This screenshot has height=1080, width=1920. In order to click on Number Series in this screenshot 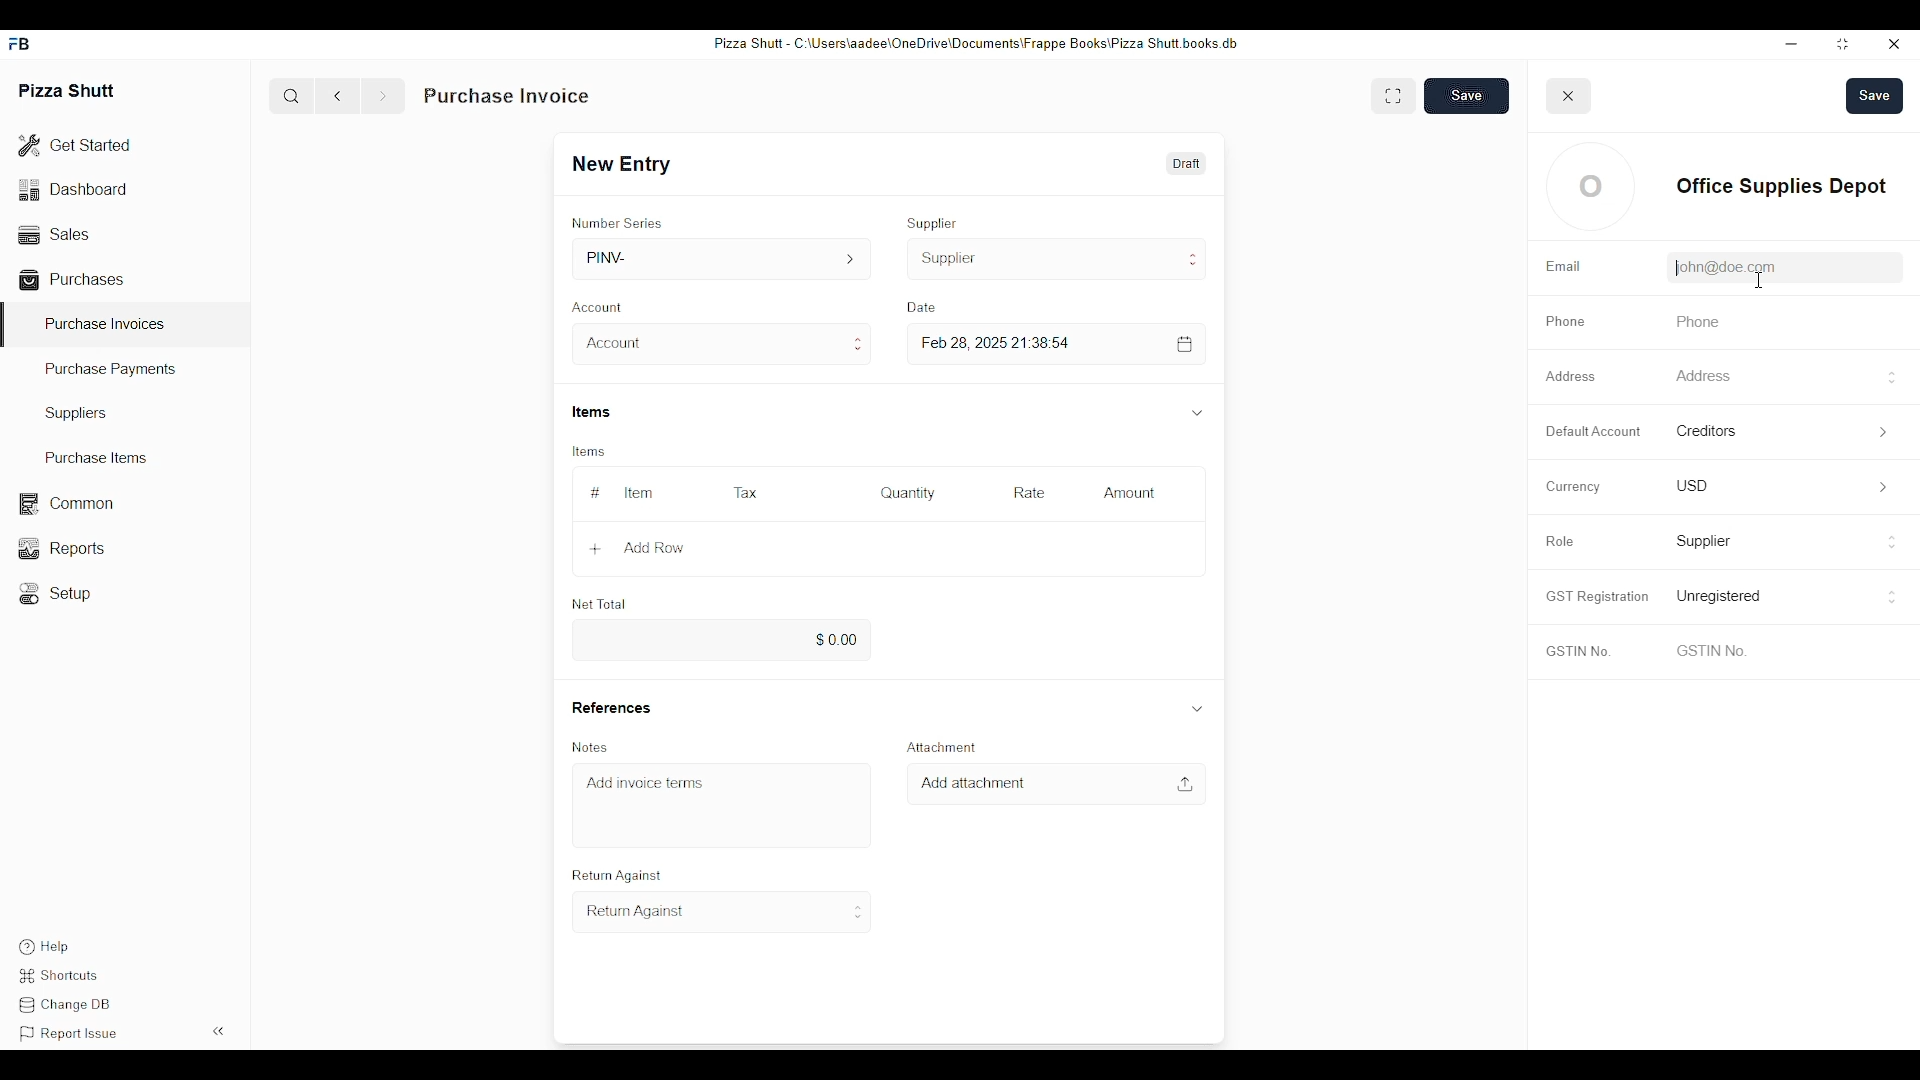, I will do `click(617, 223)`.